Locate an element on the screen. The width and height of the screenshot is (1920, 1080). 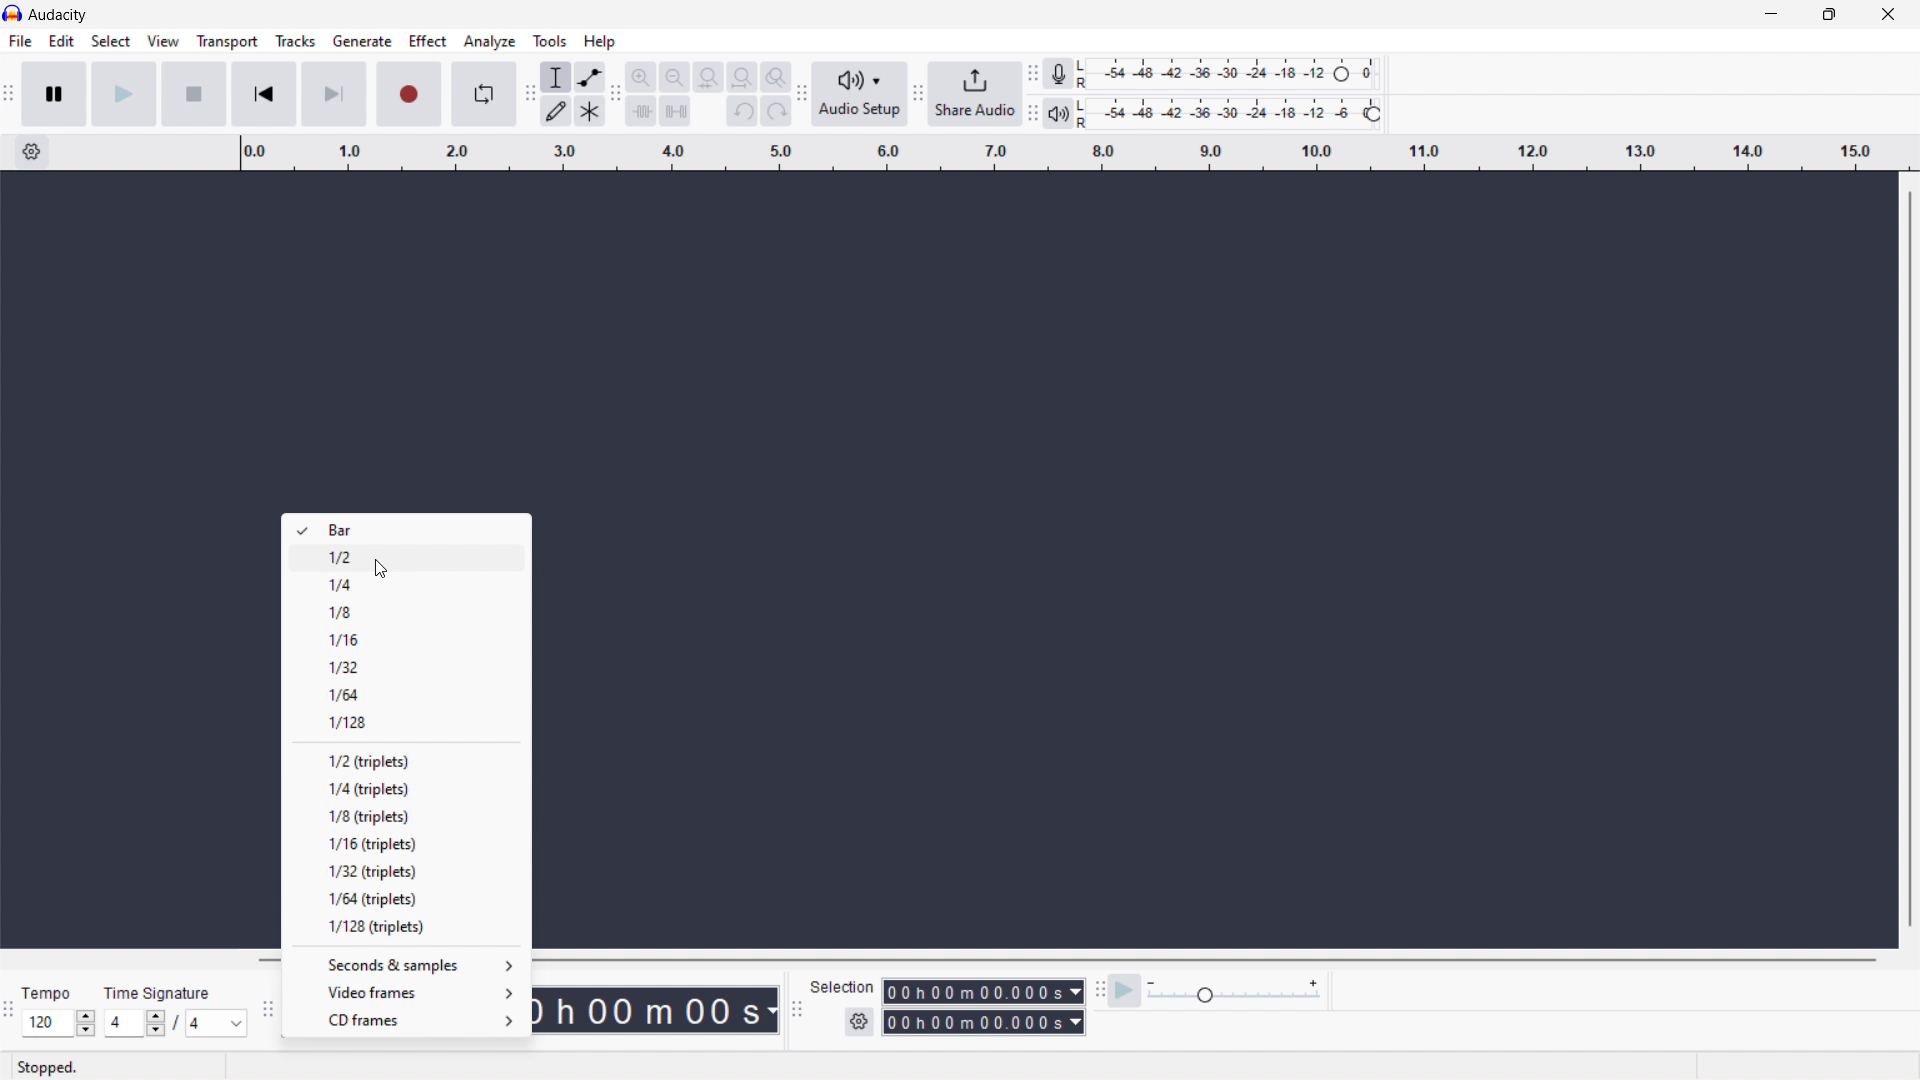
tracks is located at coordinates (296, 42).